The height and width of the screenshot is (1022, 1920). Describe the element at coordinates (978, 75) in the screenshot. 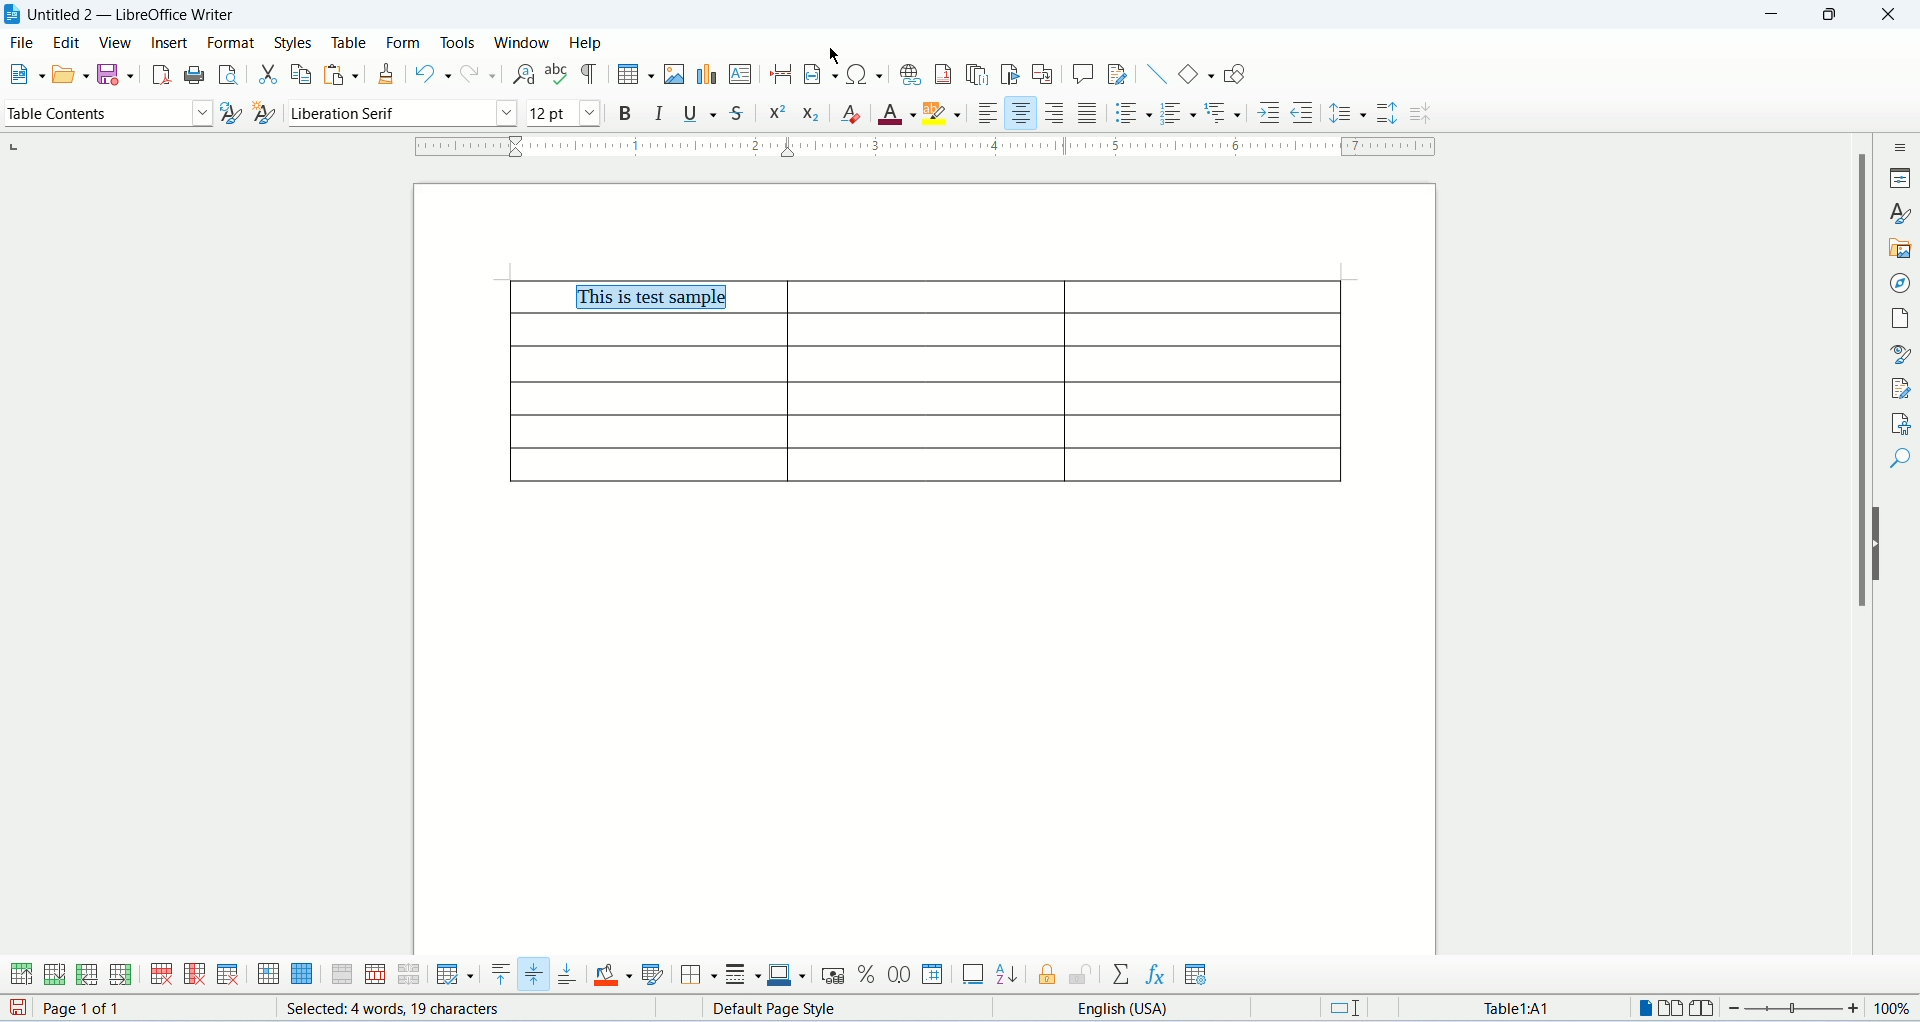

I see `insert endnote` at that location.